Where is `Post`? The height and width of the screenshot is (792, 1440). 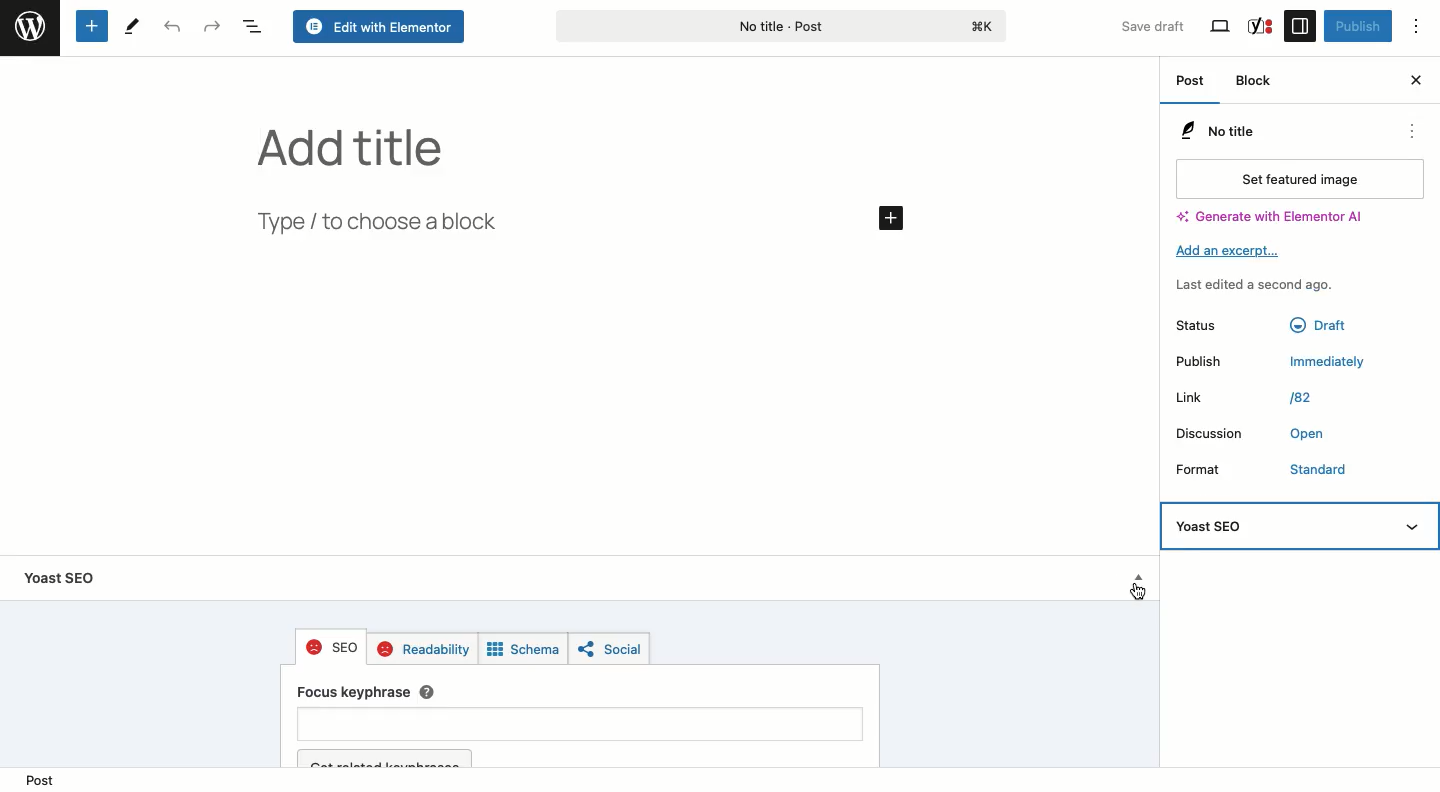
Post is located at coordinates (38, 776).